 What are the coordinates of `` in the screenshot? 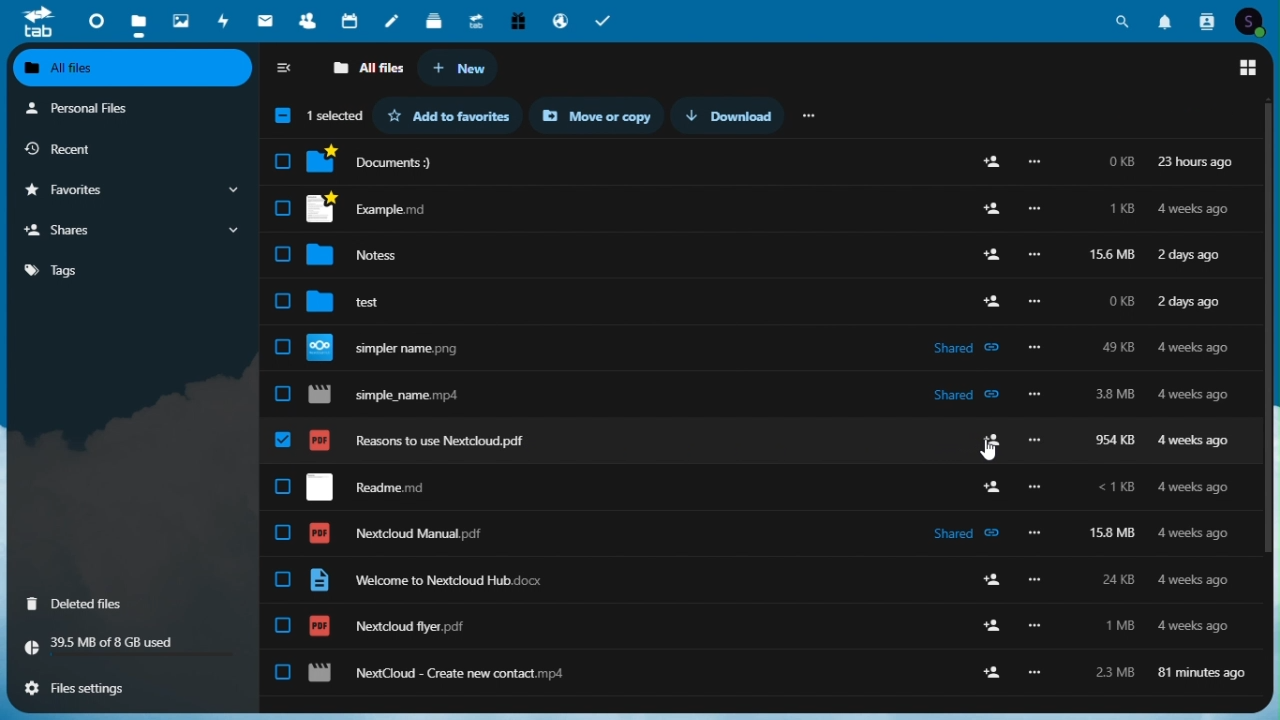 It's located at (1036, 488).